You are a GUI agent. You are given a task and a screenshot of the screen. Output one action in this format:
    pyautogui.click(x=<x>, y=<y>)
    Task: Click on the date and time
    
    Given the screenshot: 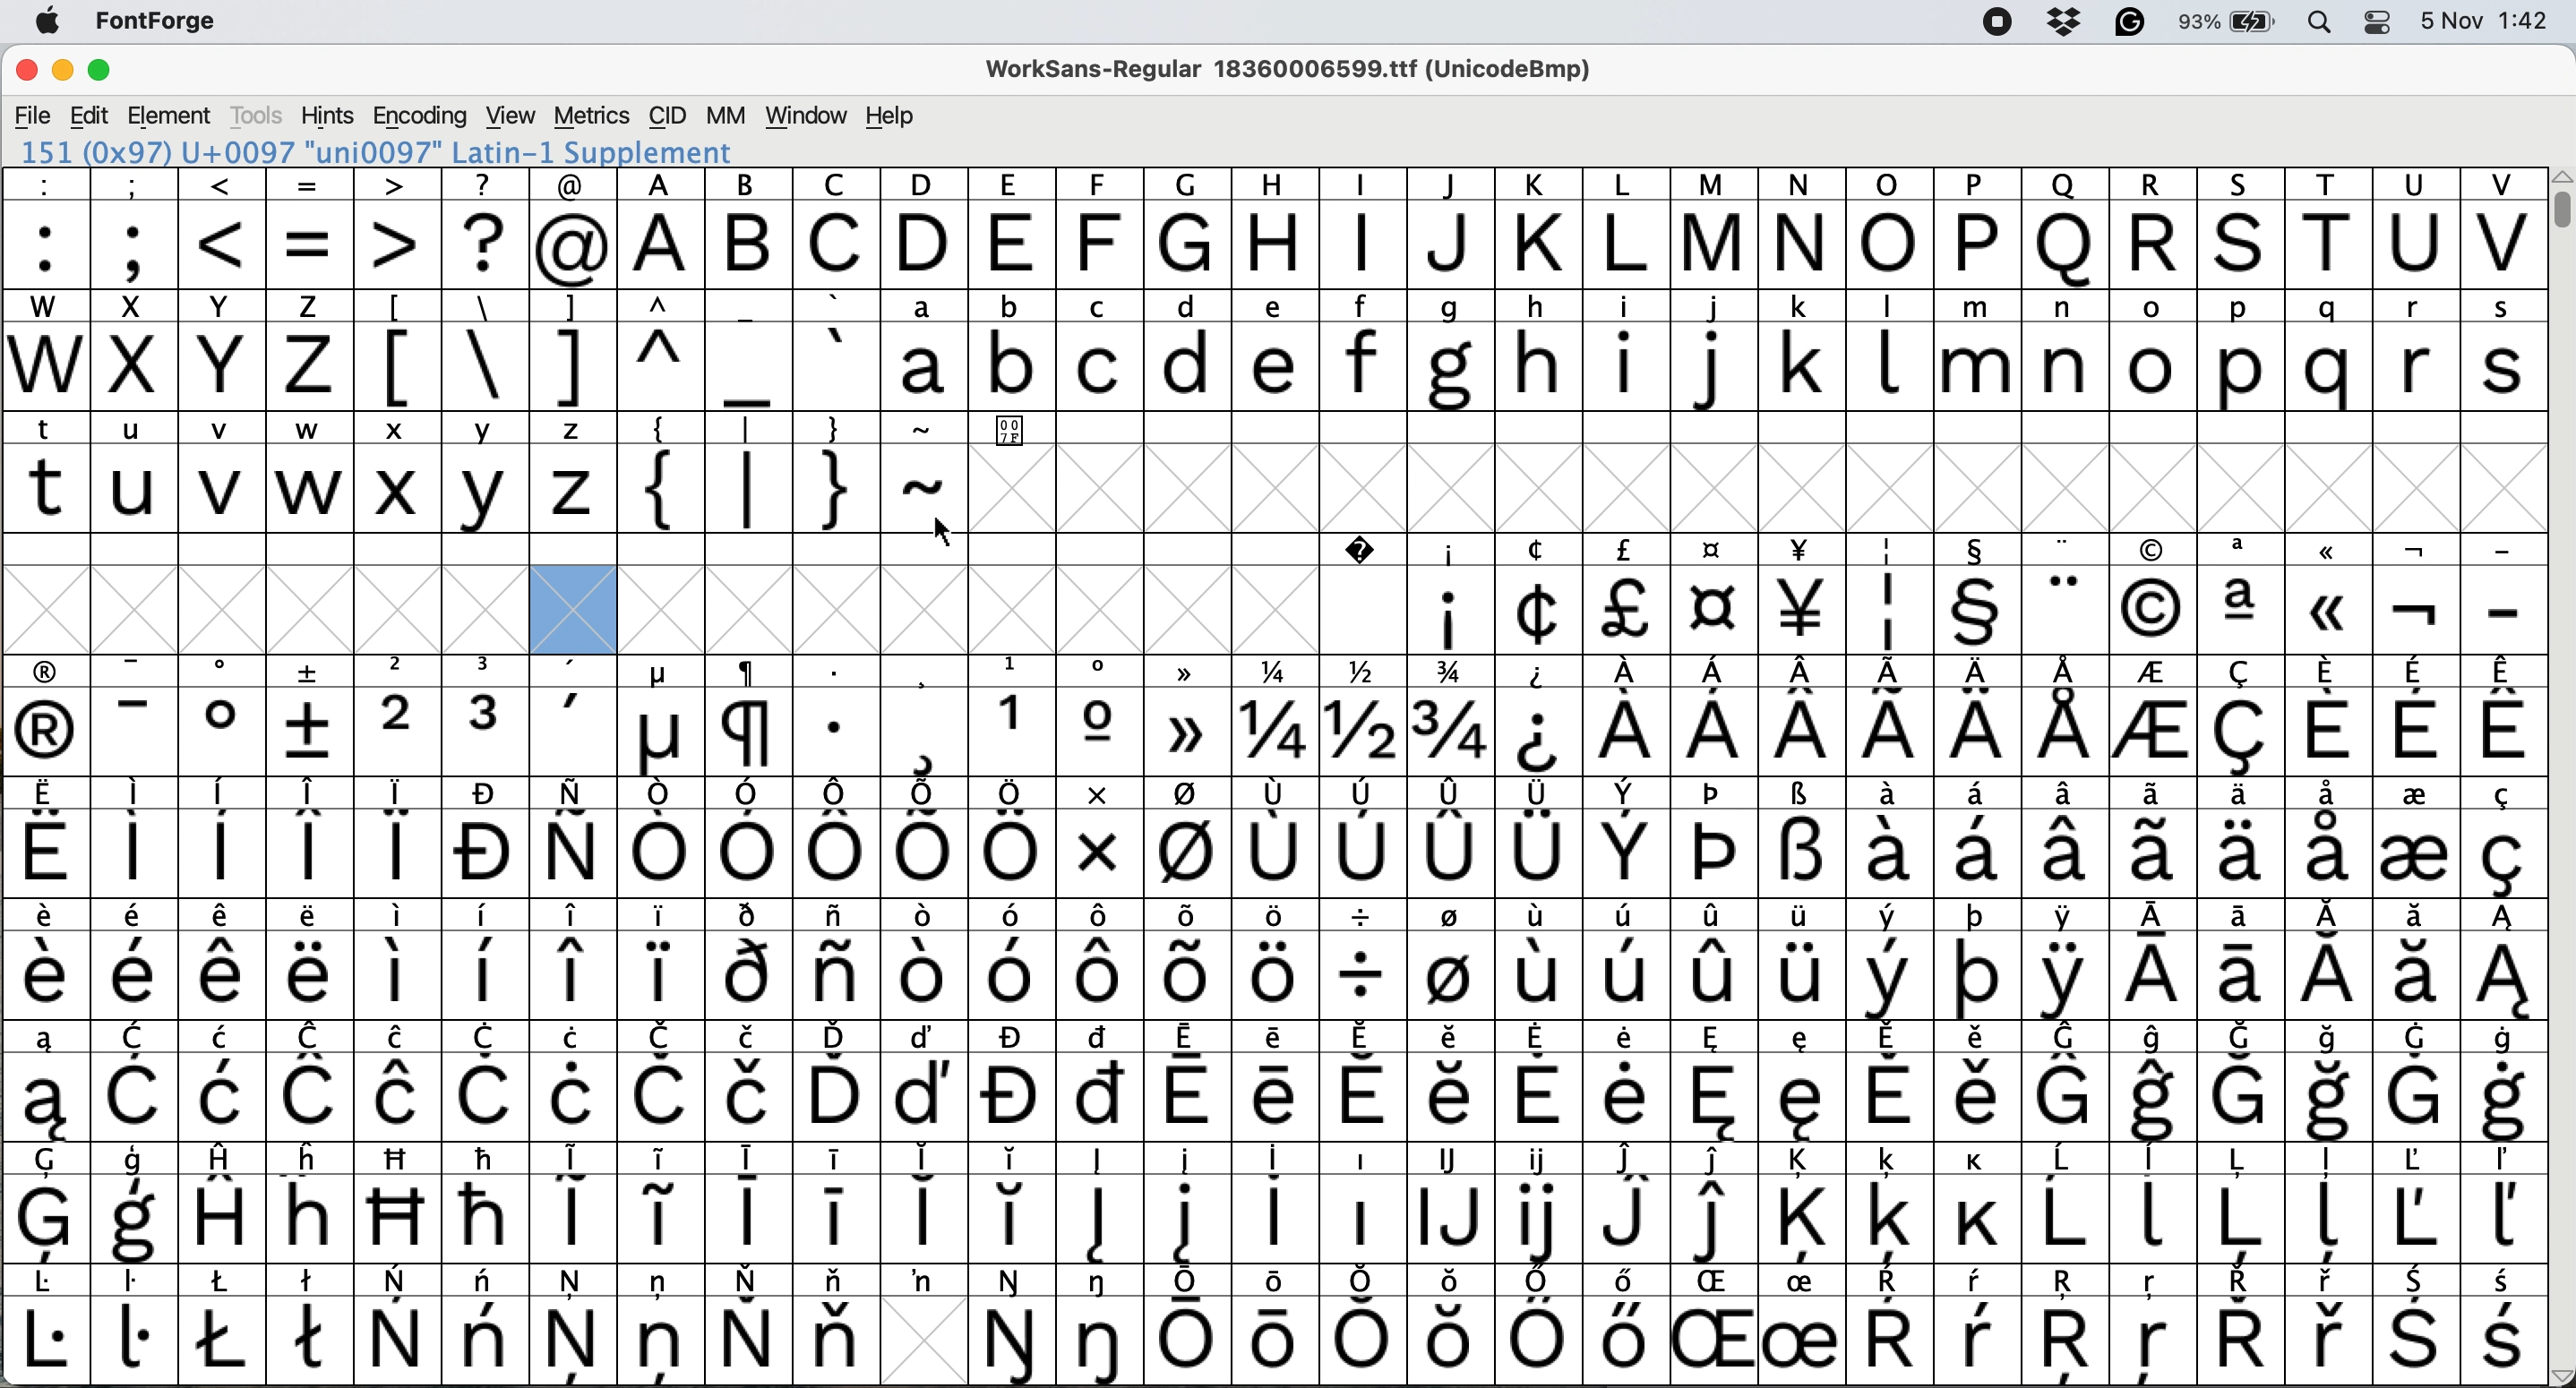 What is the action you would take?
    pyautogui.click(x=2486, y=18)
    